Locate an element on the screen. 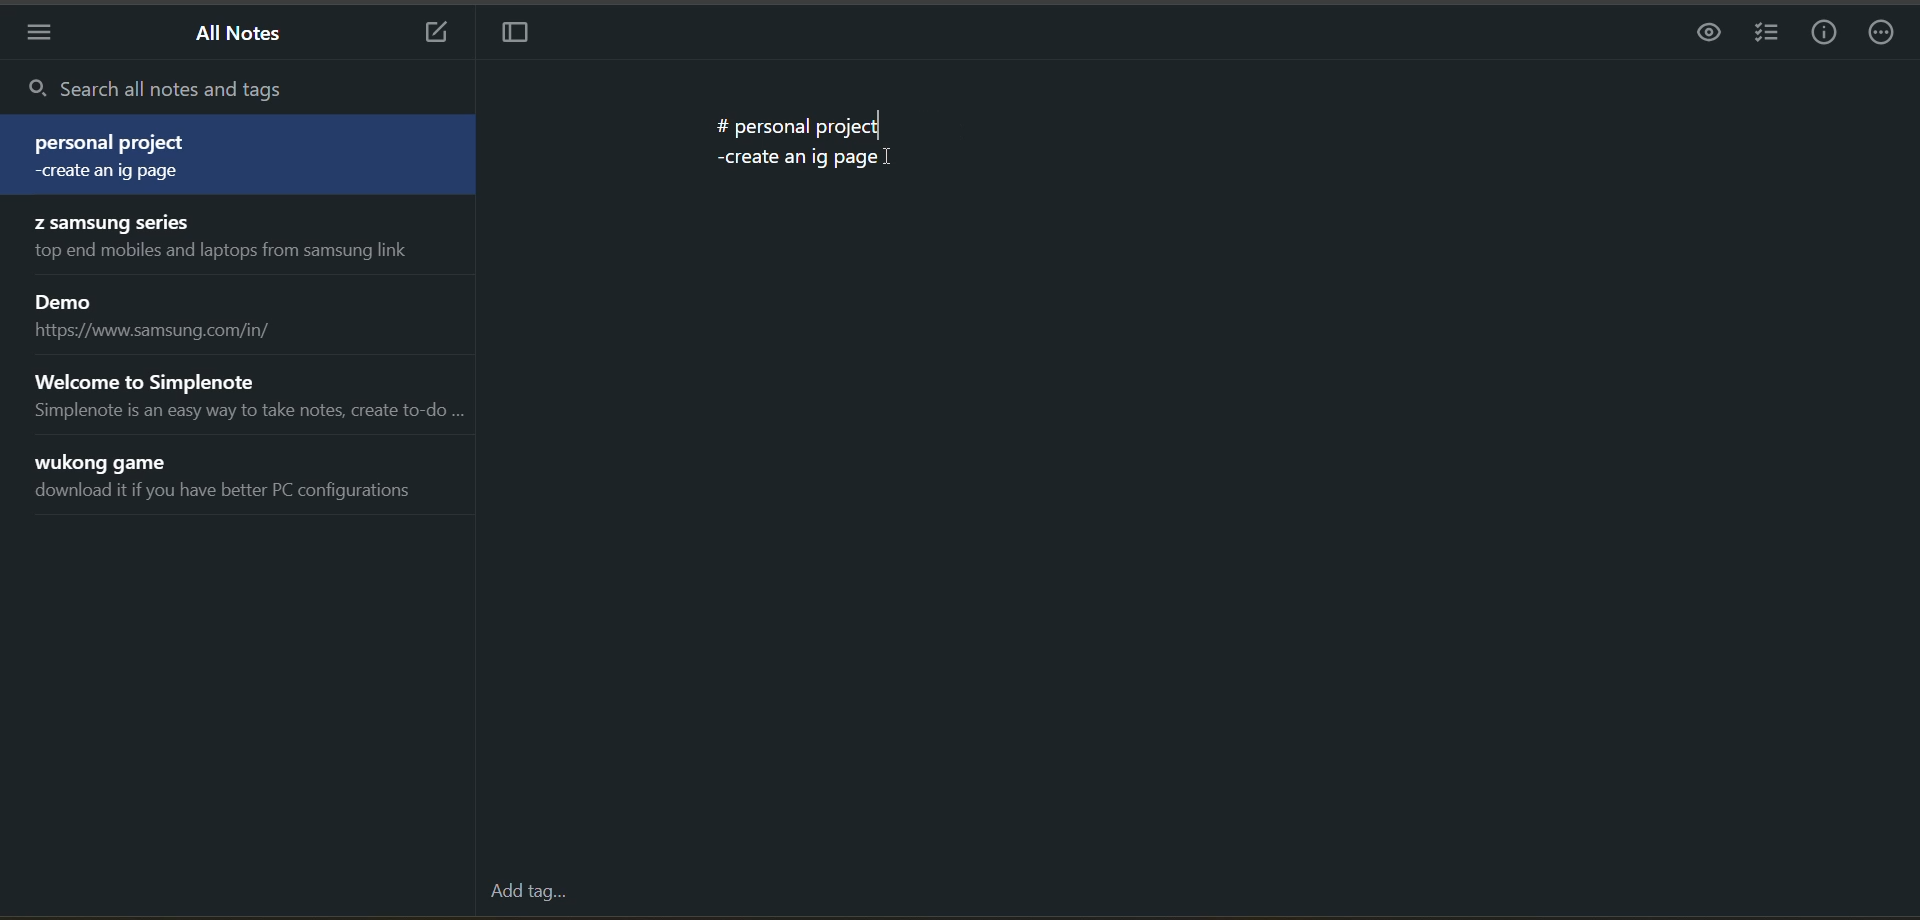  search is located at coordinates (234, 87).